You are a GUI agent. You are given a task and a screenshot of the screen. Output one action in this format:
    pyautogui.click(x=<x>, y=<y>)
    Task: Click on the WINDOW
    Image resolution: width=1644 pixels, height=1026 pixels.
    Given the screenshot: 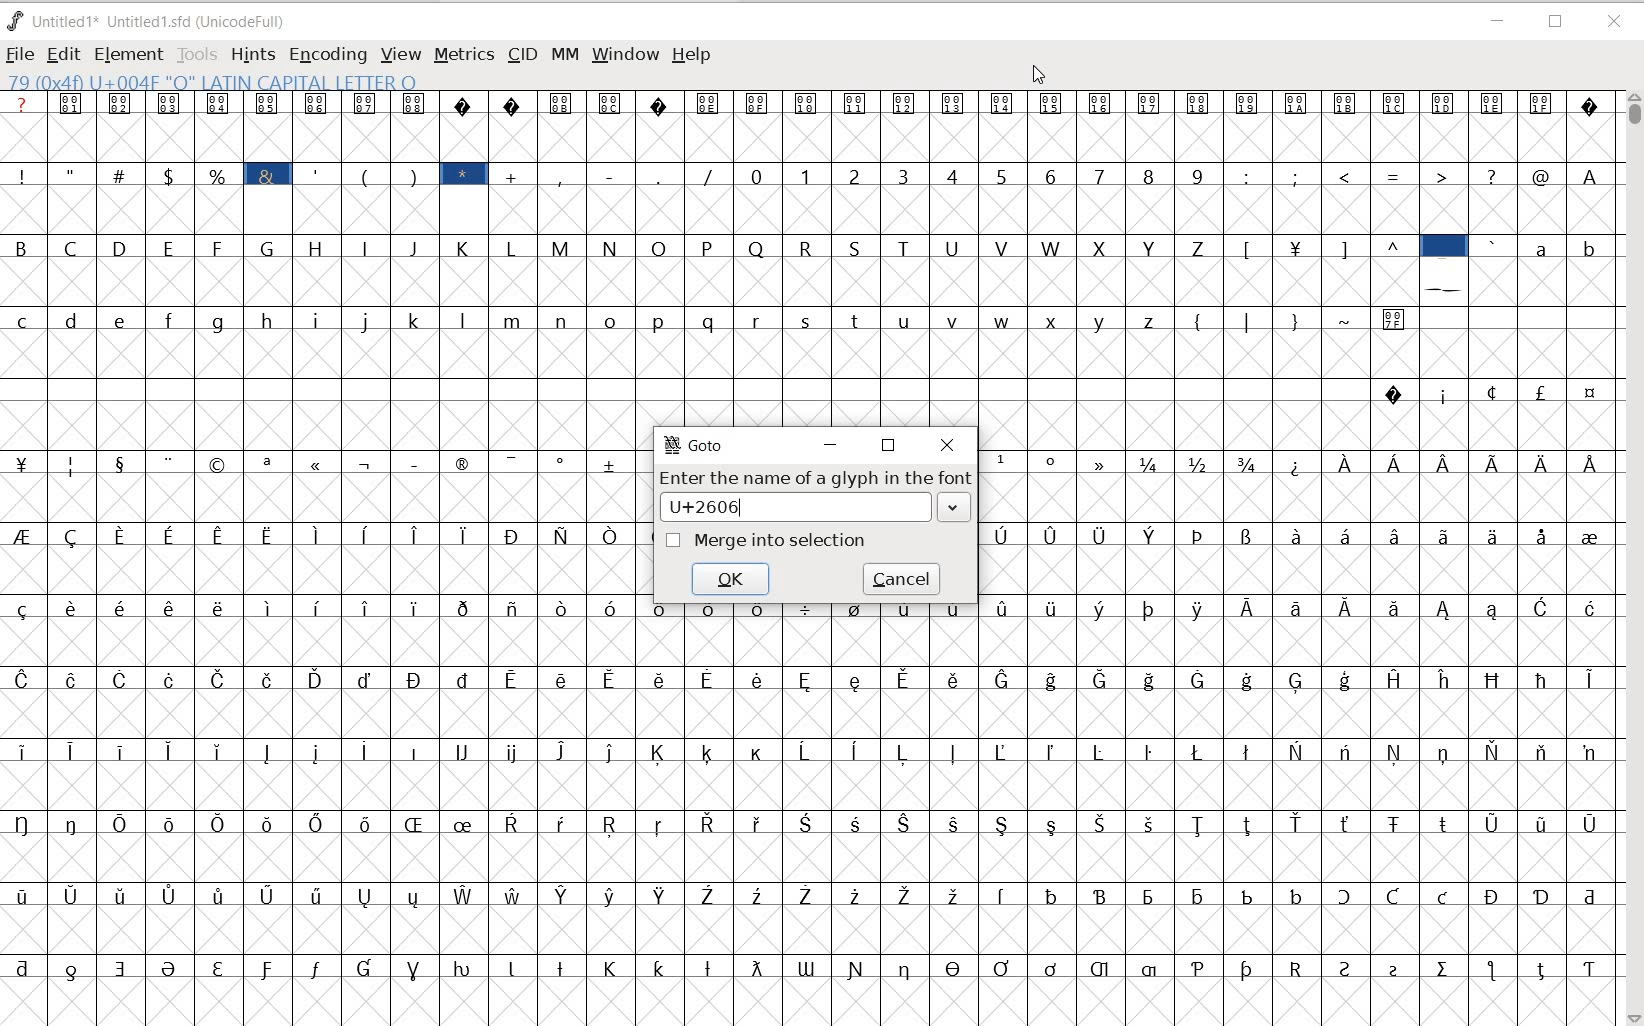 What is the action you would take?
    pyautogui.click(x=624, y=54)
    